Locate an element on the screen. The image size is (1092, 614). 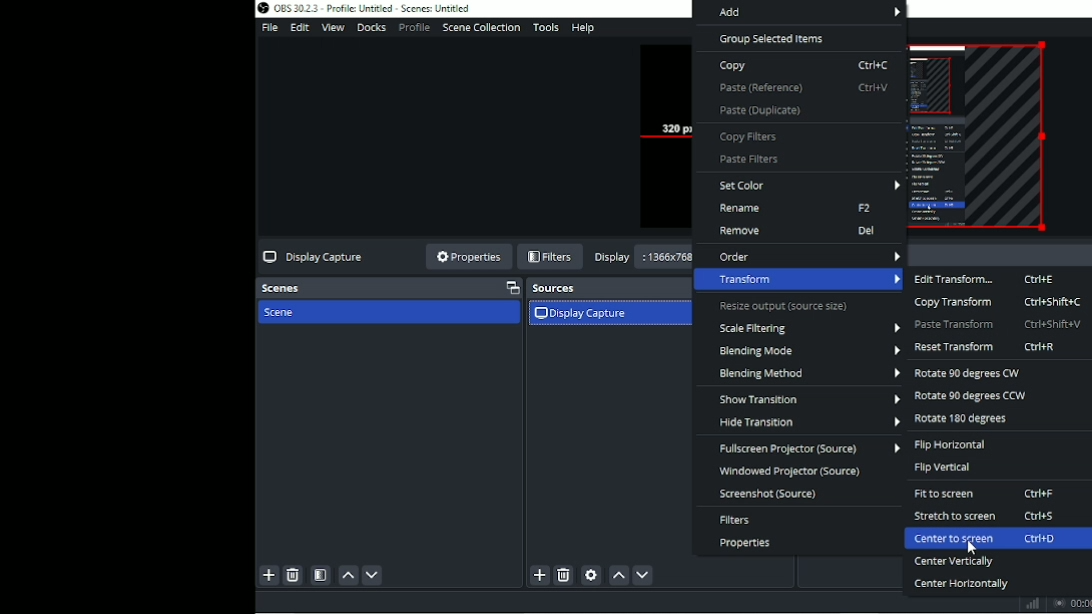
Fullscreen projector is located at coordinates (810, 448).